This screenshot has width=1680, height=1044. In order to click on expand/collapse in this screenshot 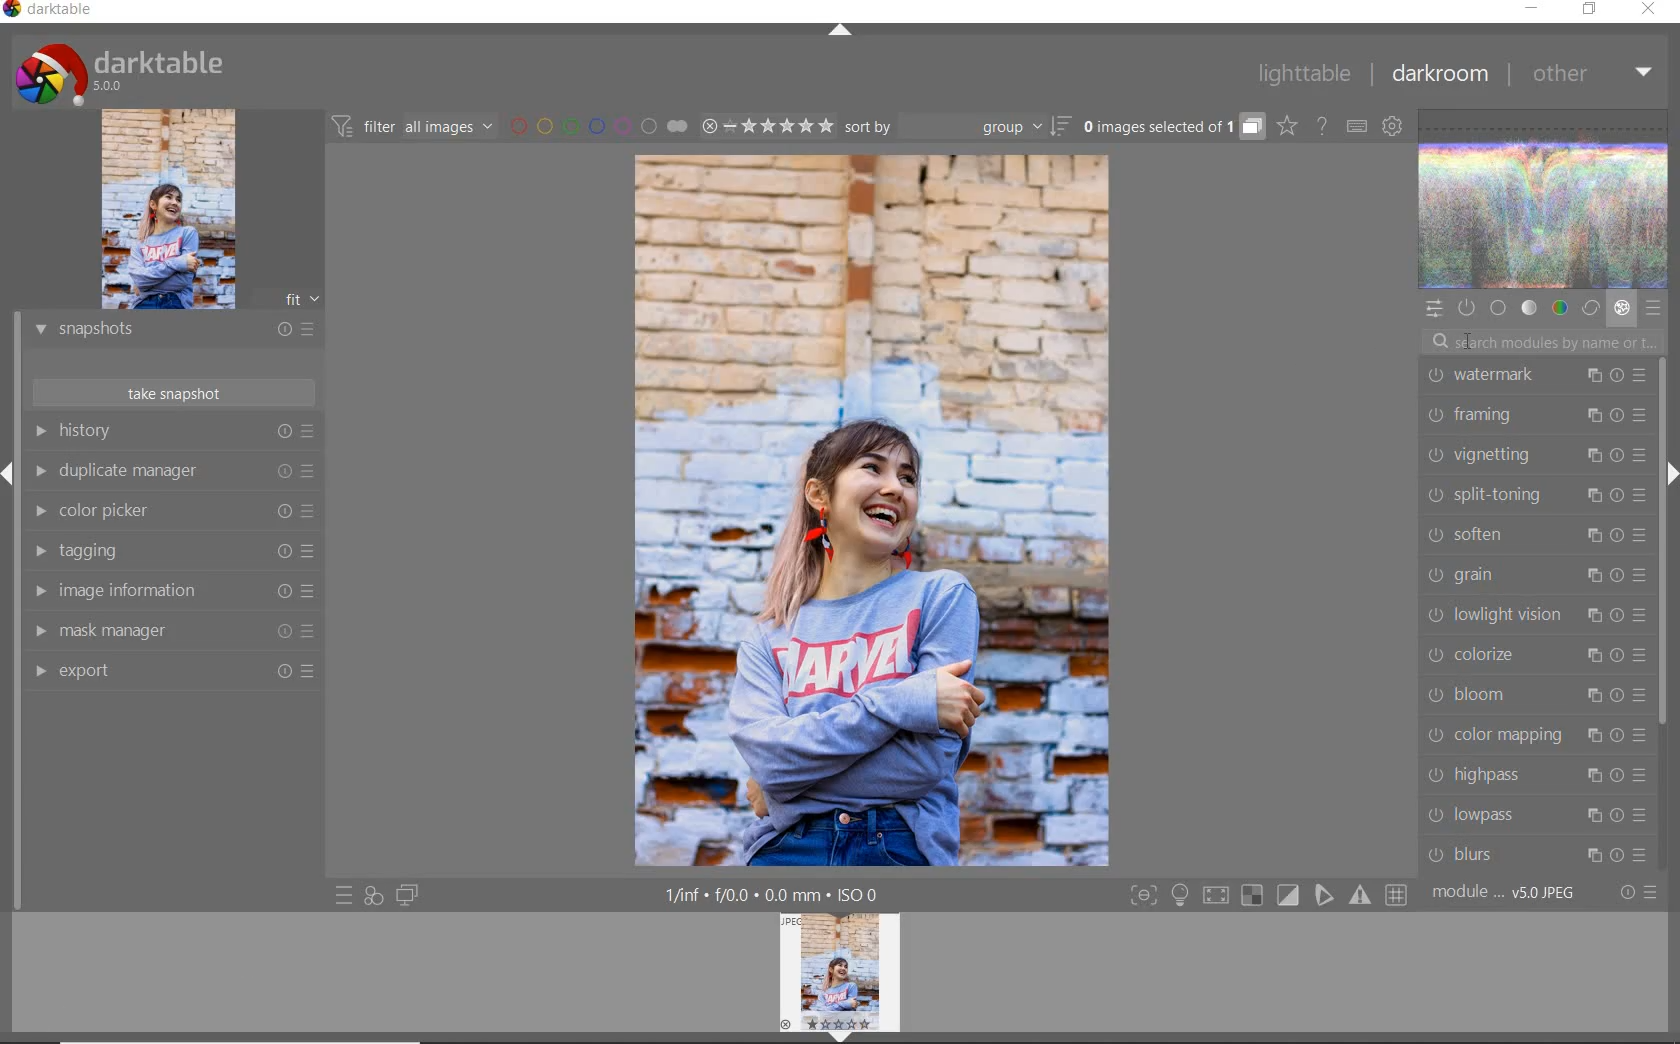, I will do `click(839, 30)`.